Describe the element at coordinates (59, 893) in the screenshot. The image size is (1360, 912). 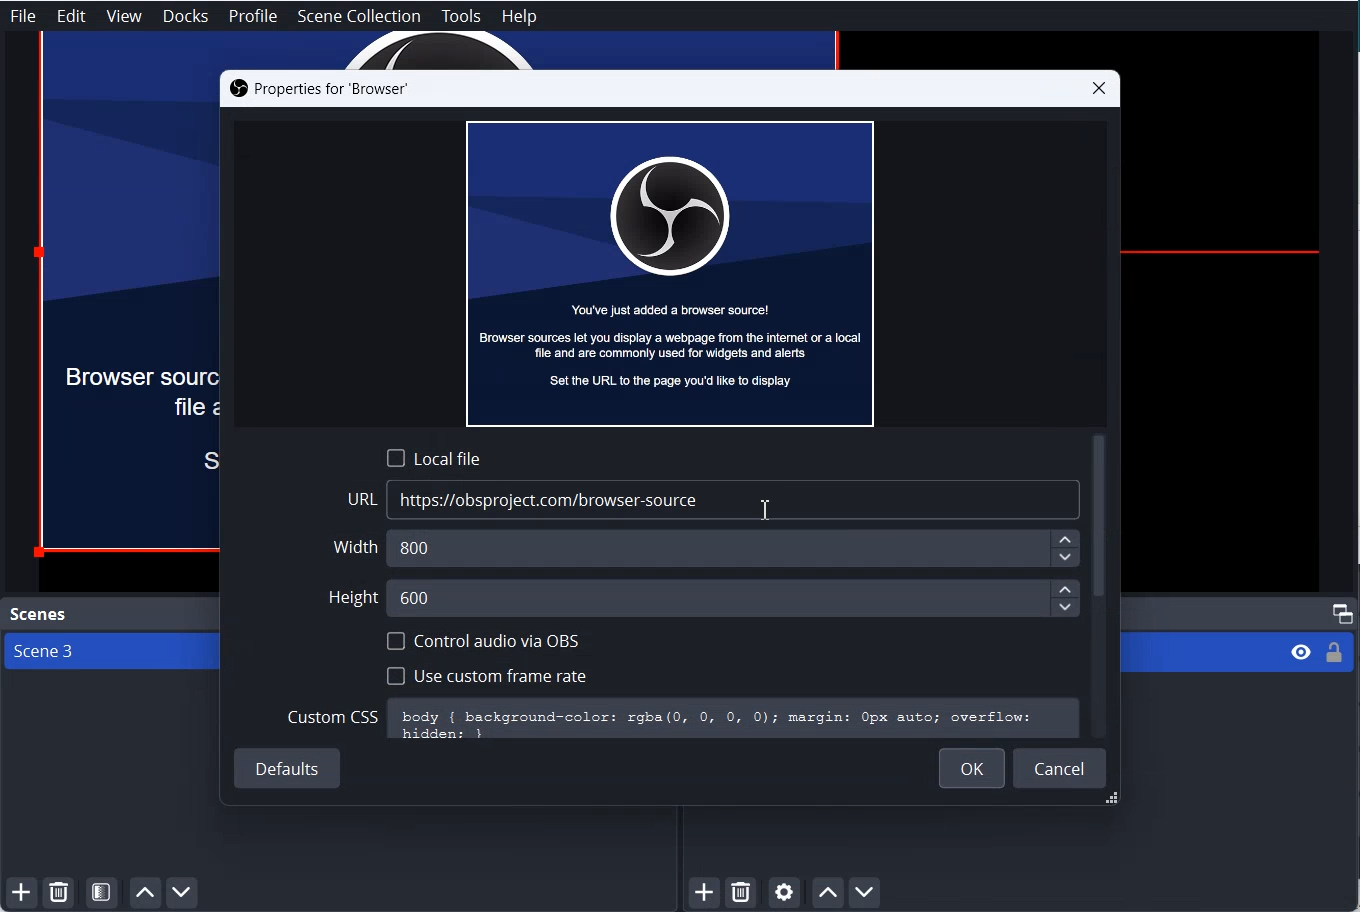
I see `Remove selected Scene` at that location.